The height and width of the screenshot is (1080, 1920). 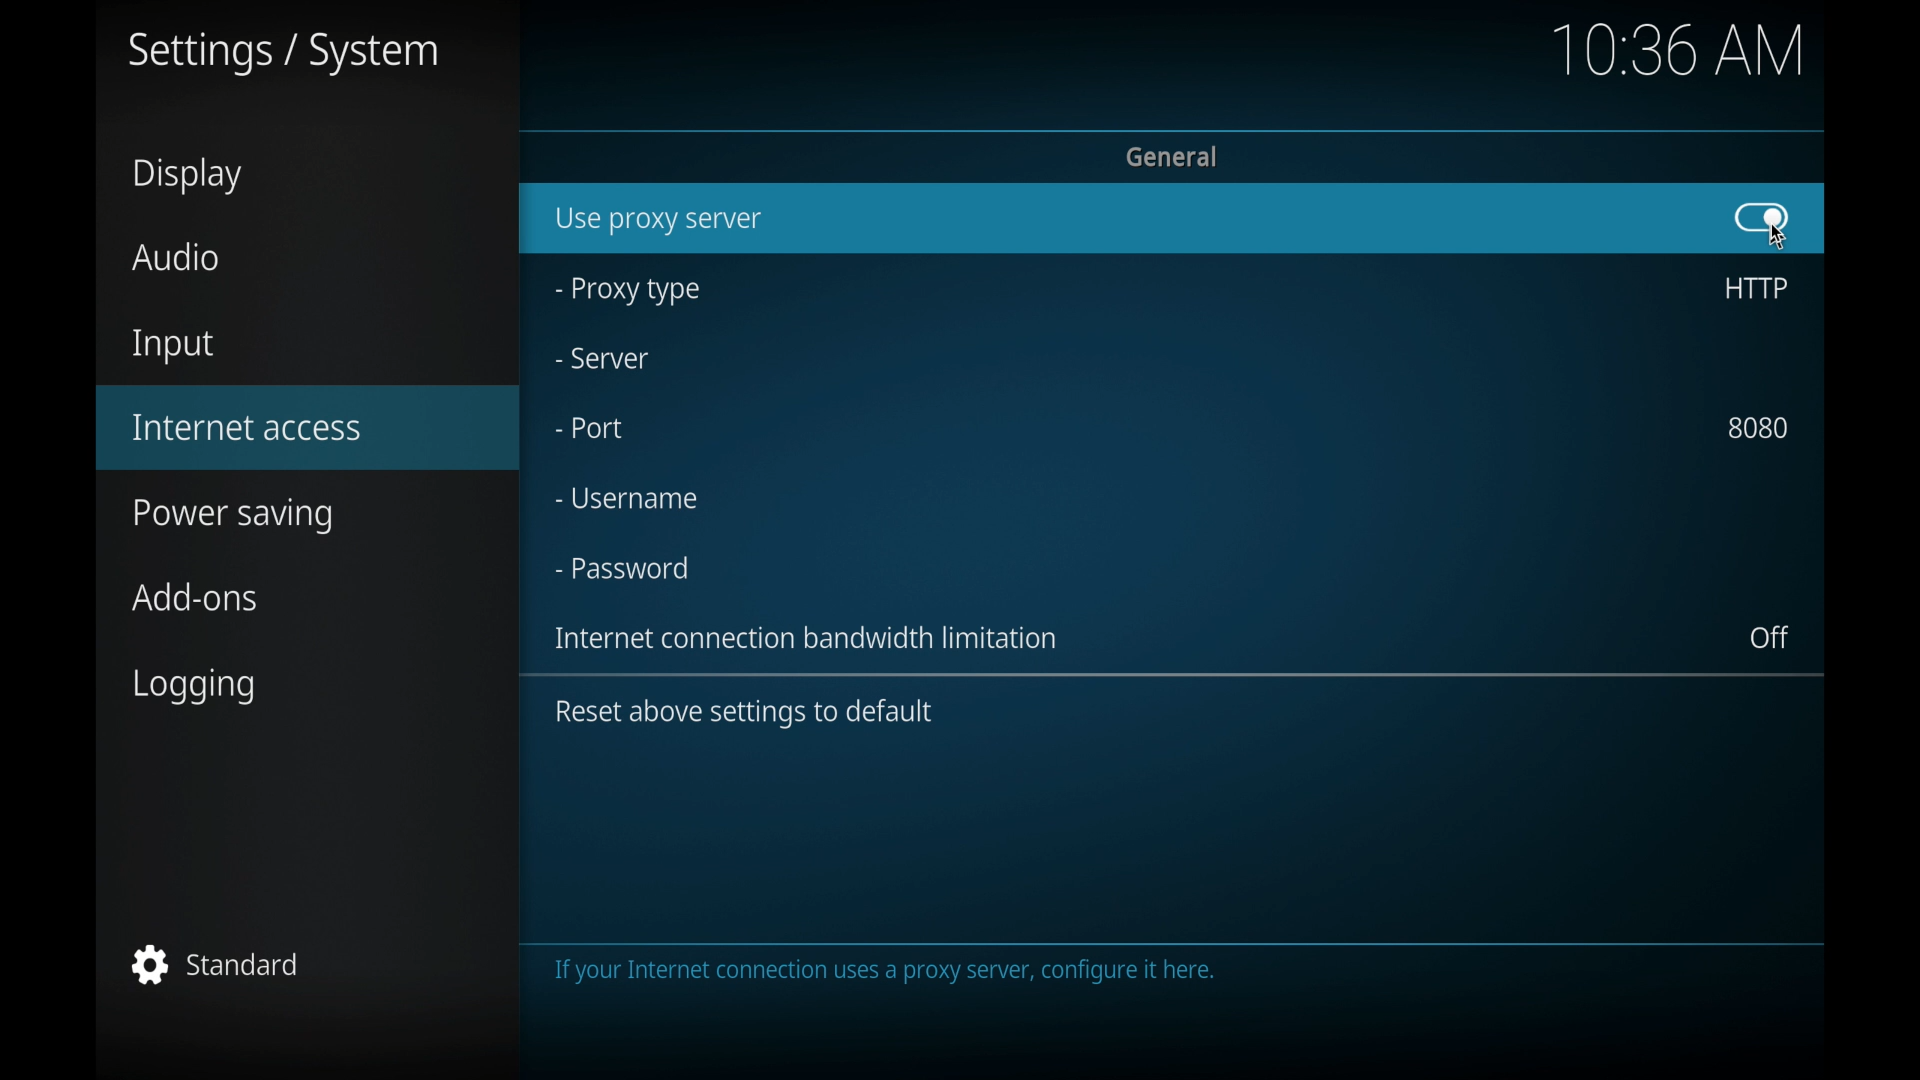 I want to click on use proxy server, so click(x=659, y=220).